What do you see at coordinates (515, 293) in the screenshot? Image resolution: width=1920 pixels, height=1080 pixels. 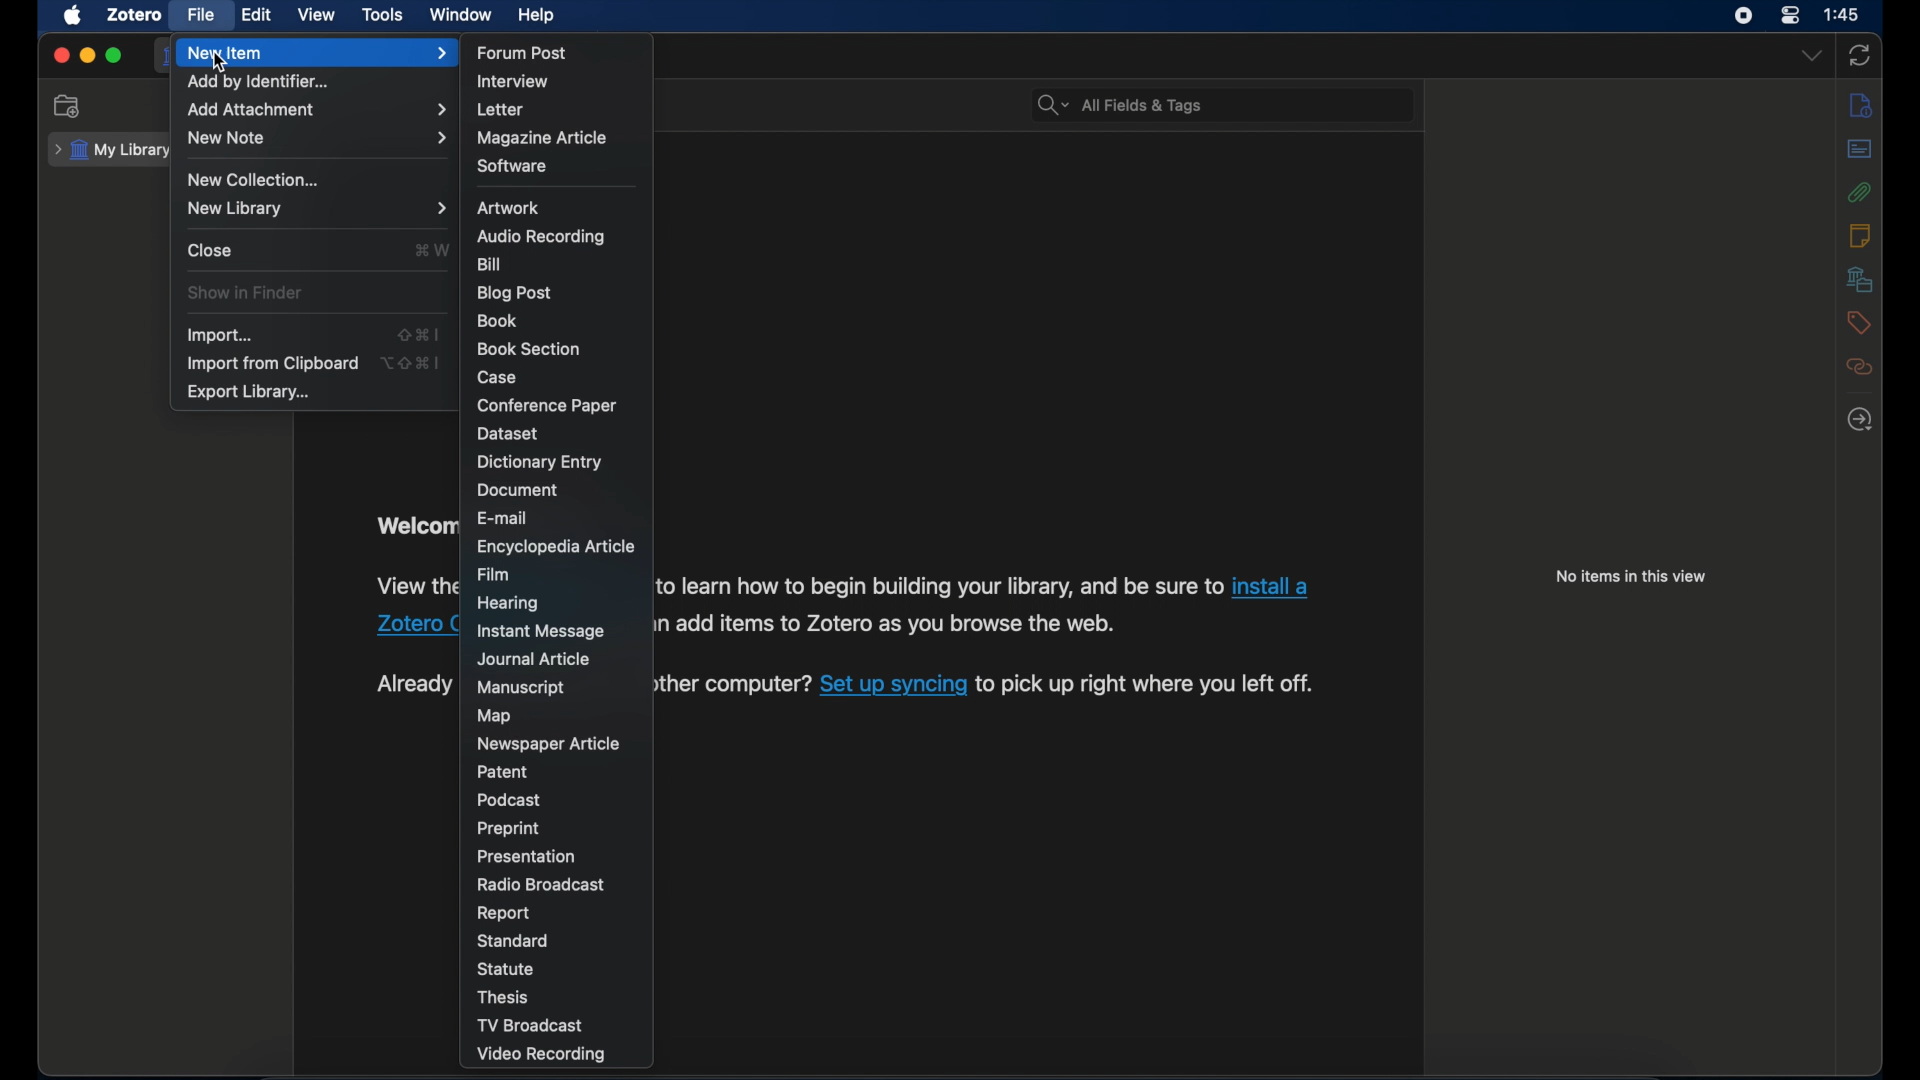 I see `blog post` at bounding box center [515, 293].